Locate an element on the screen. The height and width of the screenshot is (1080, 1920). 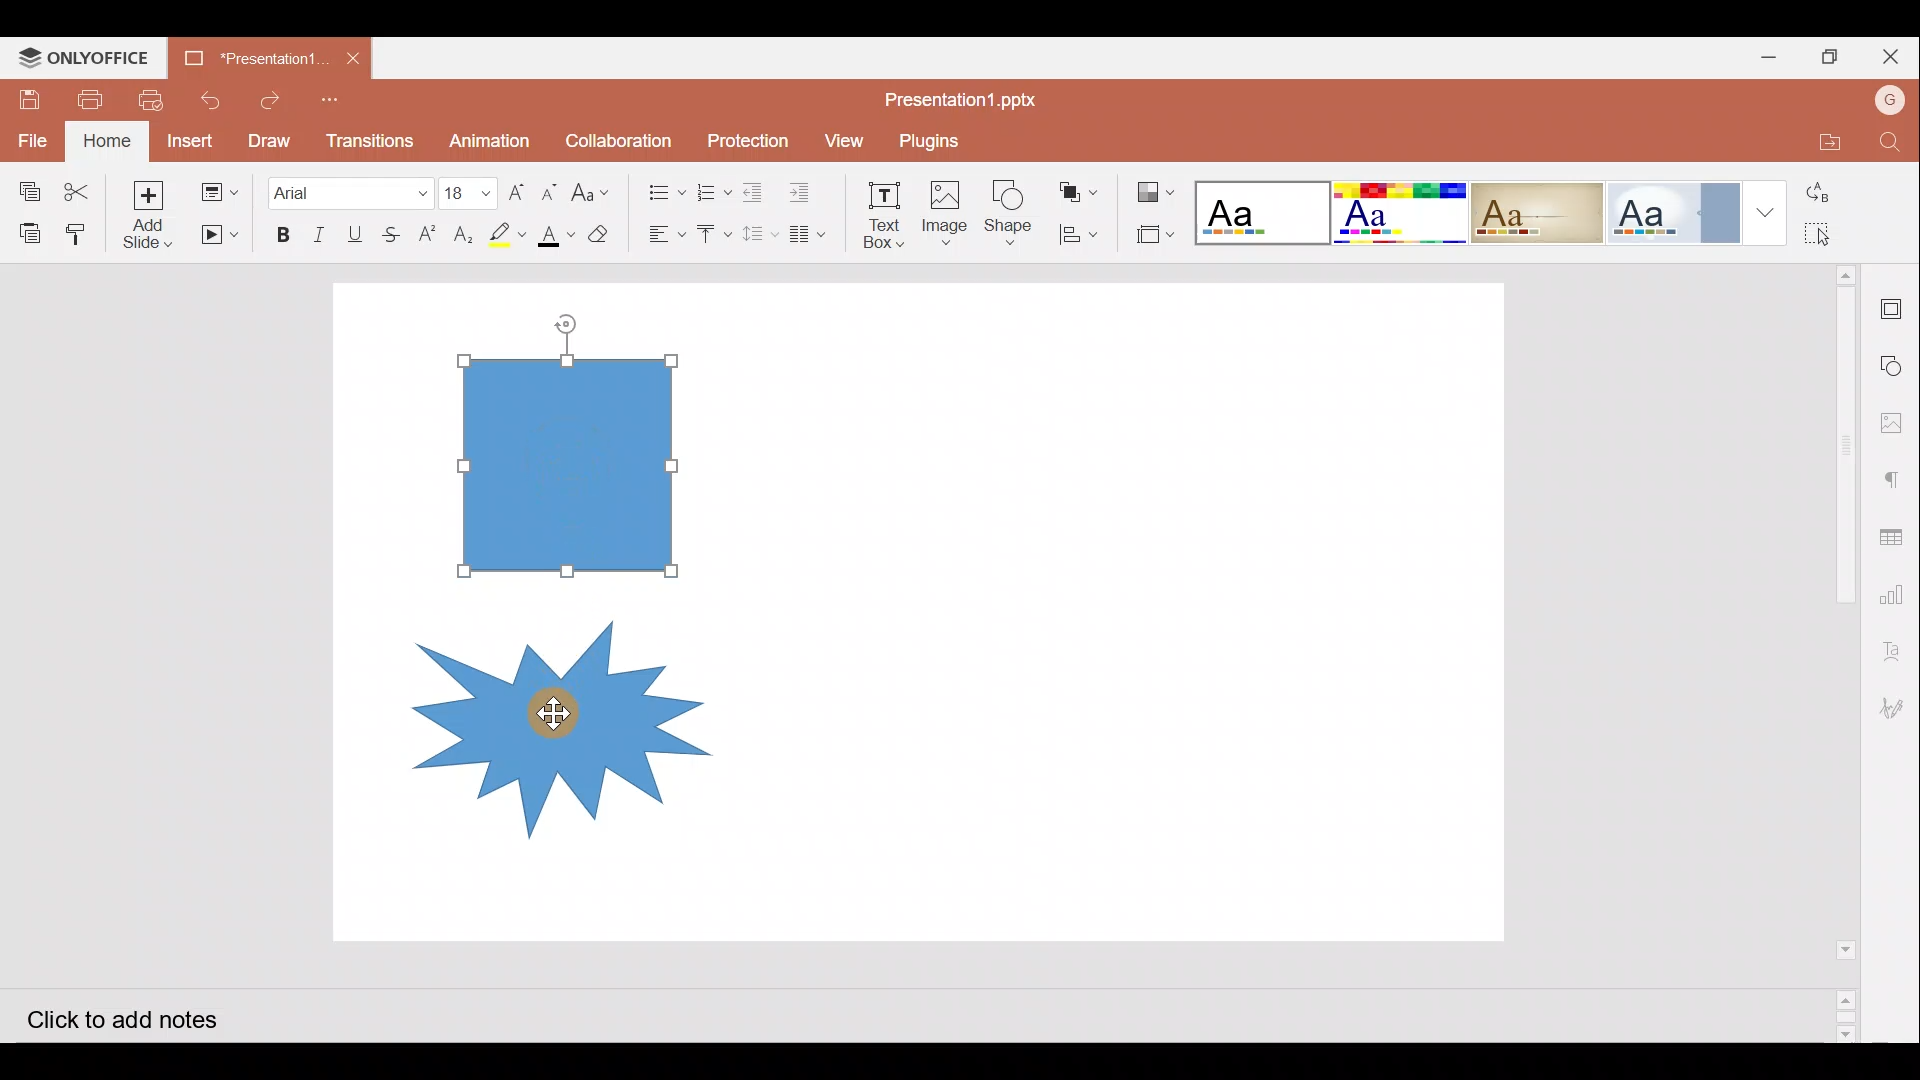
Insert image is located at coordinates (943, 205).